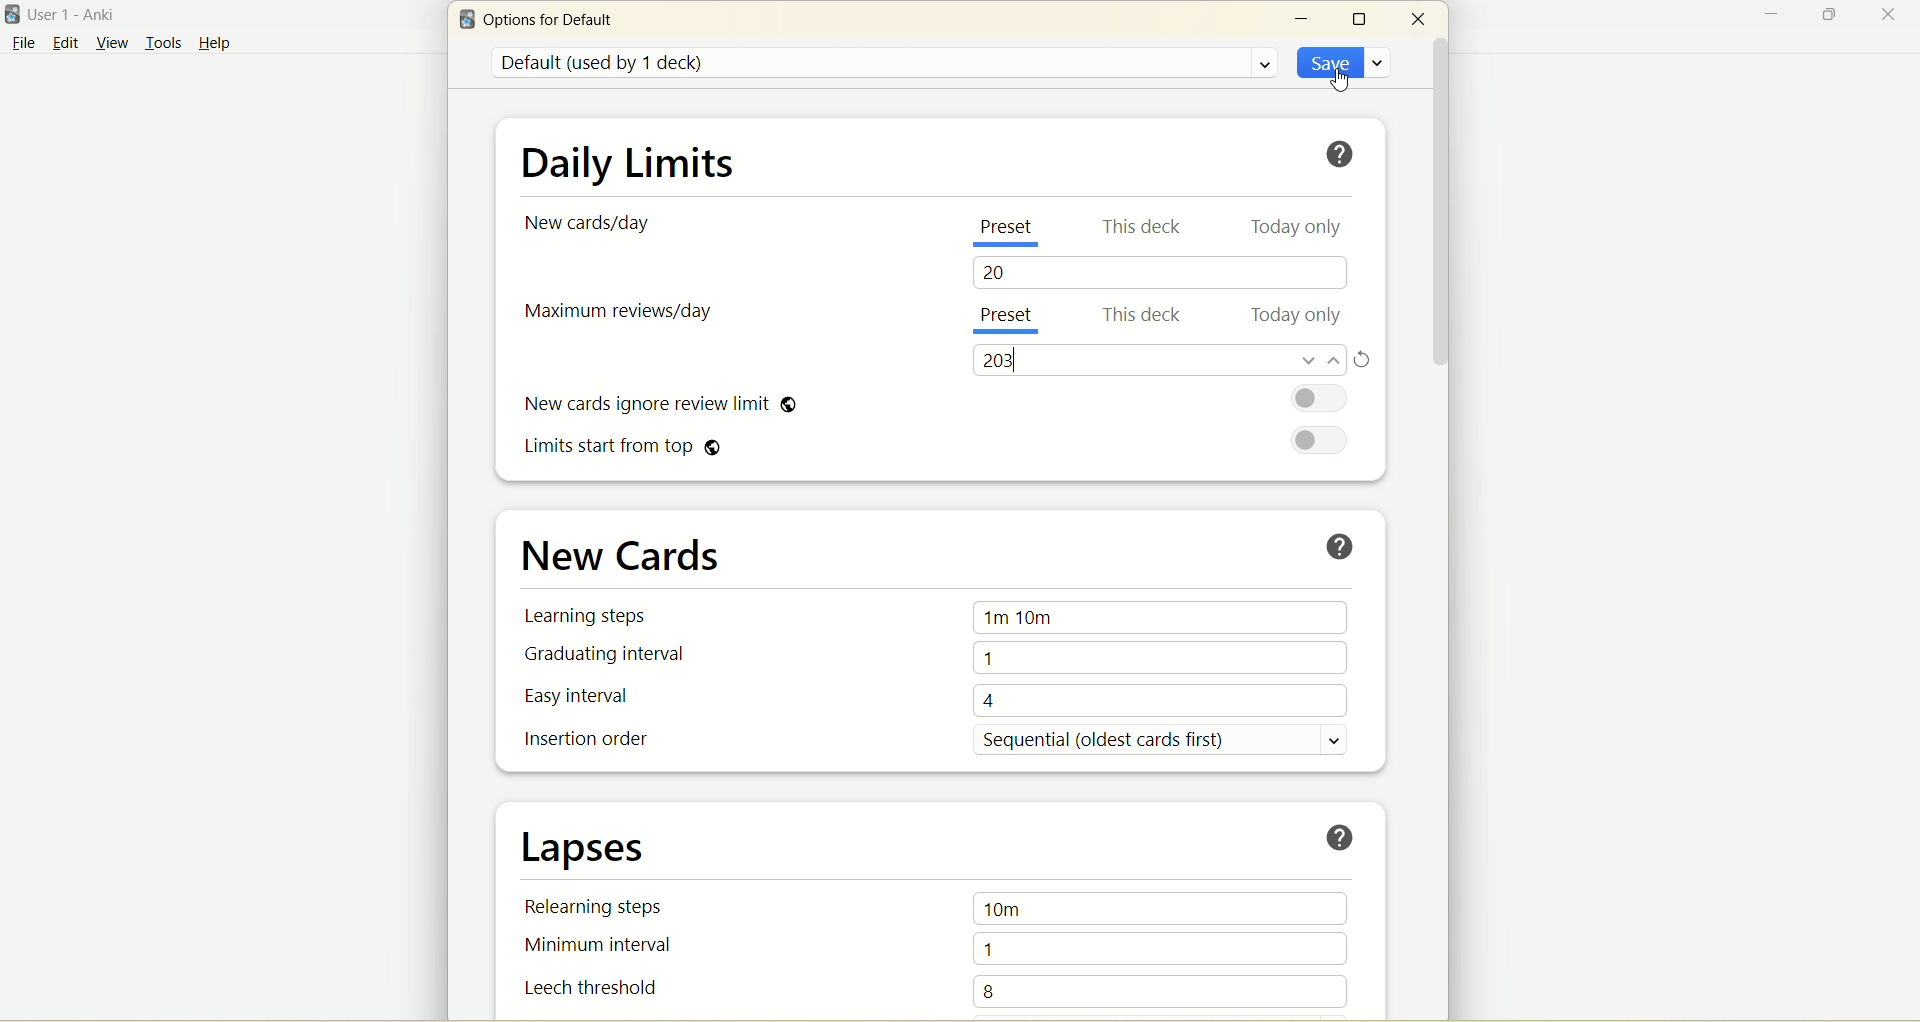 This screenshot has width=1920, height=1022. What do you see at coordinates (884, 64) in the screenshot?
I see `default` at bounding box center [884, 64].